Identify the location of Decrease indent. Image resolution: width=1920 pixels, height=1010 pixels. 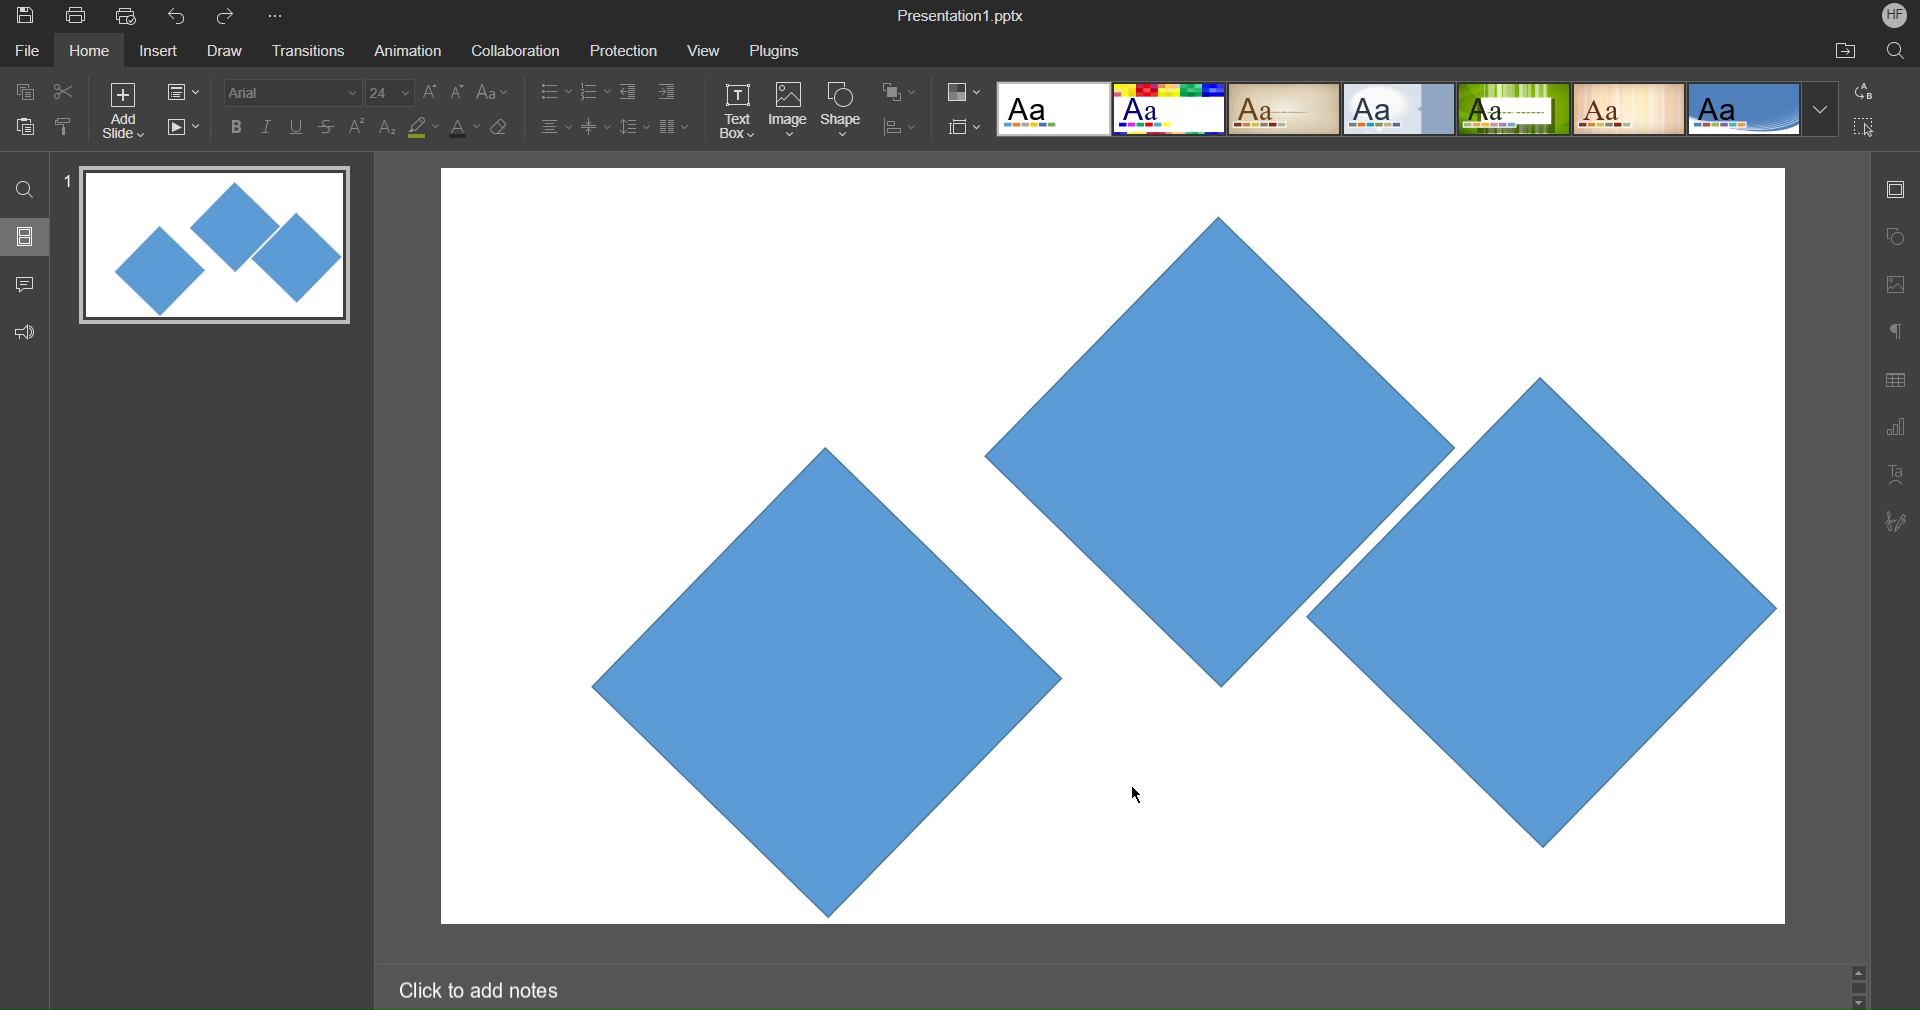
(632, 94).